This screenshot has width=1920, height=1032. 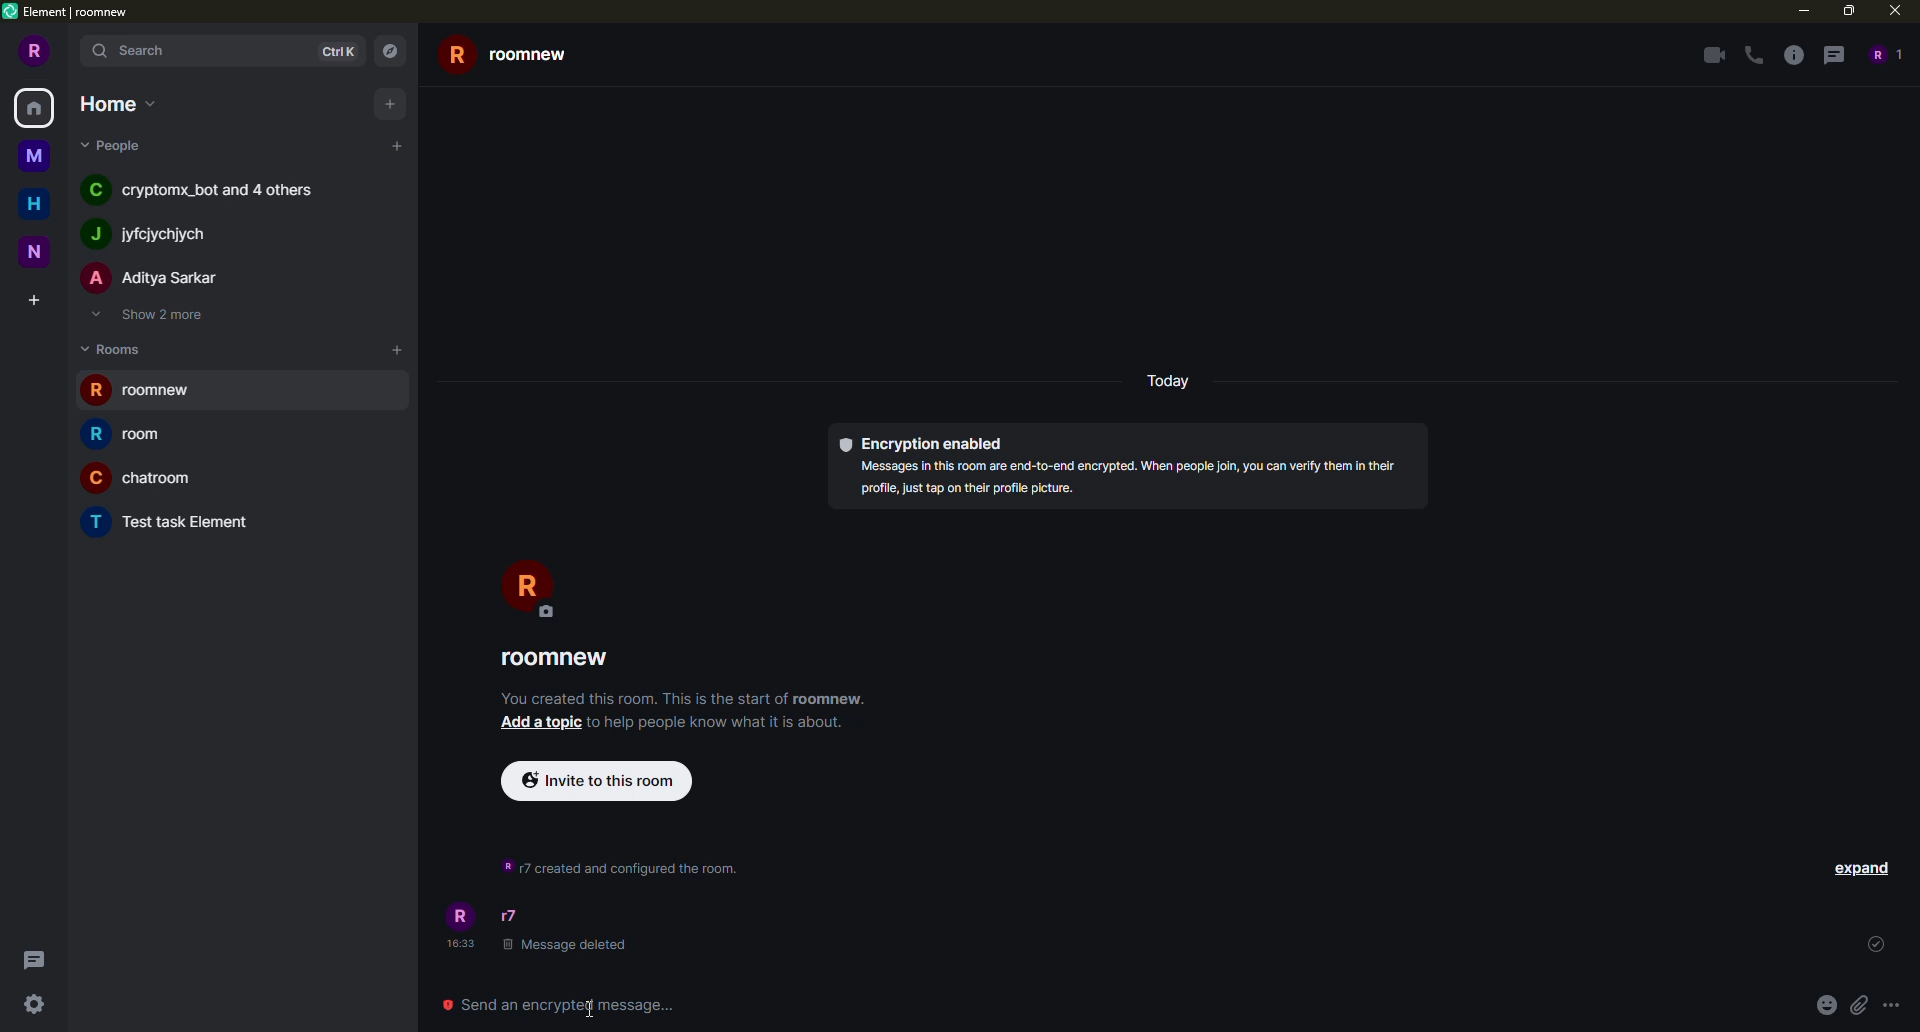 I want to click on encryption enabled, so click(x=925, y=444).